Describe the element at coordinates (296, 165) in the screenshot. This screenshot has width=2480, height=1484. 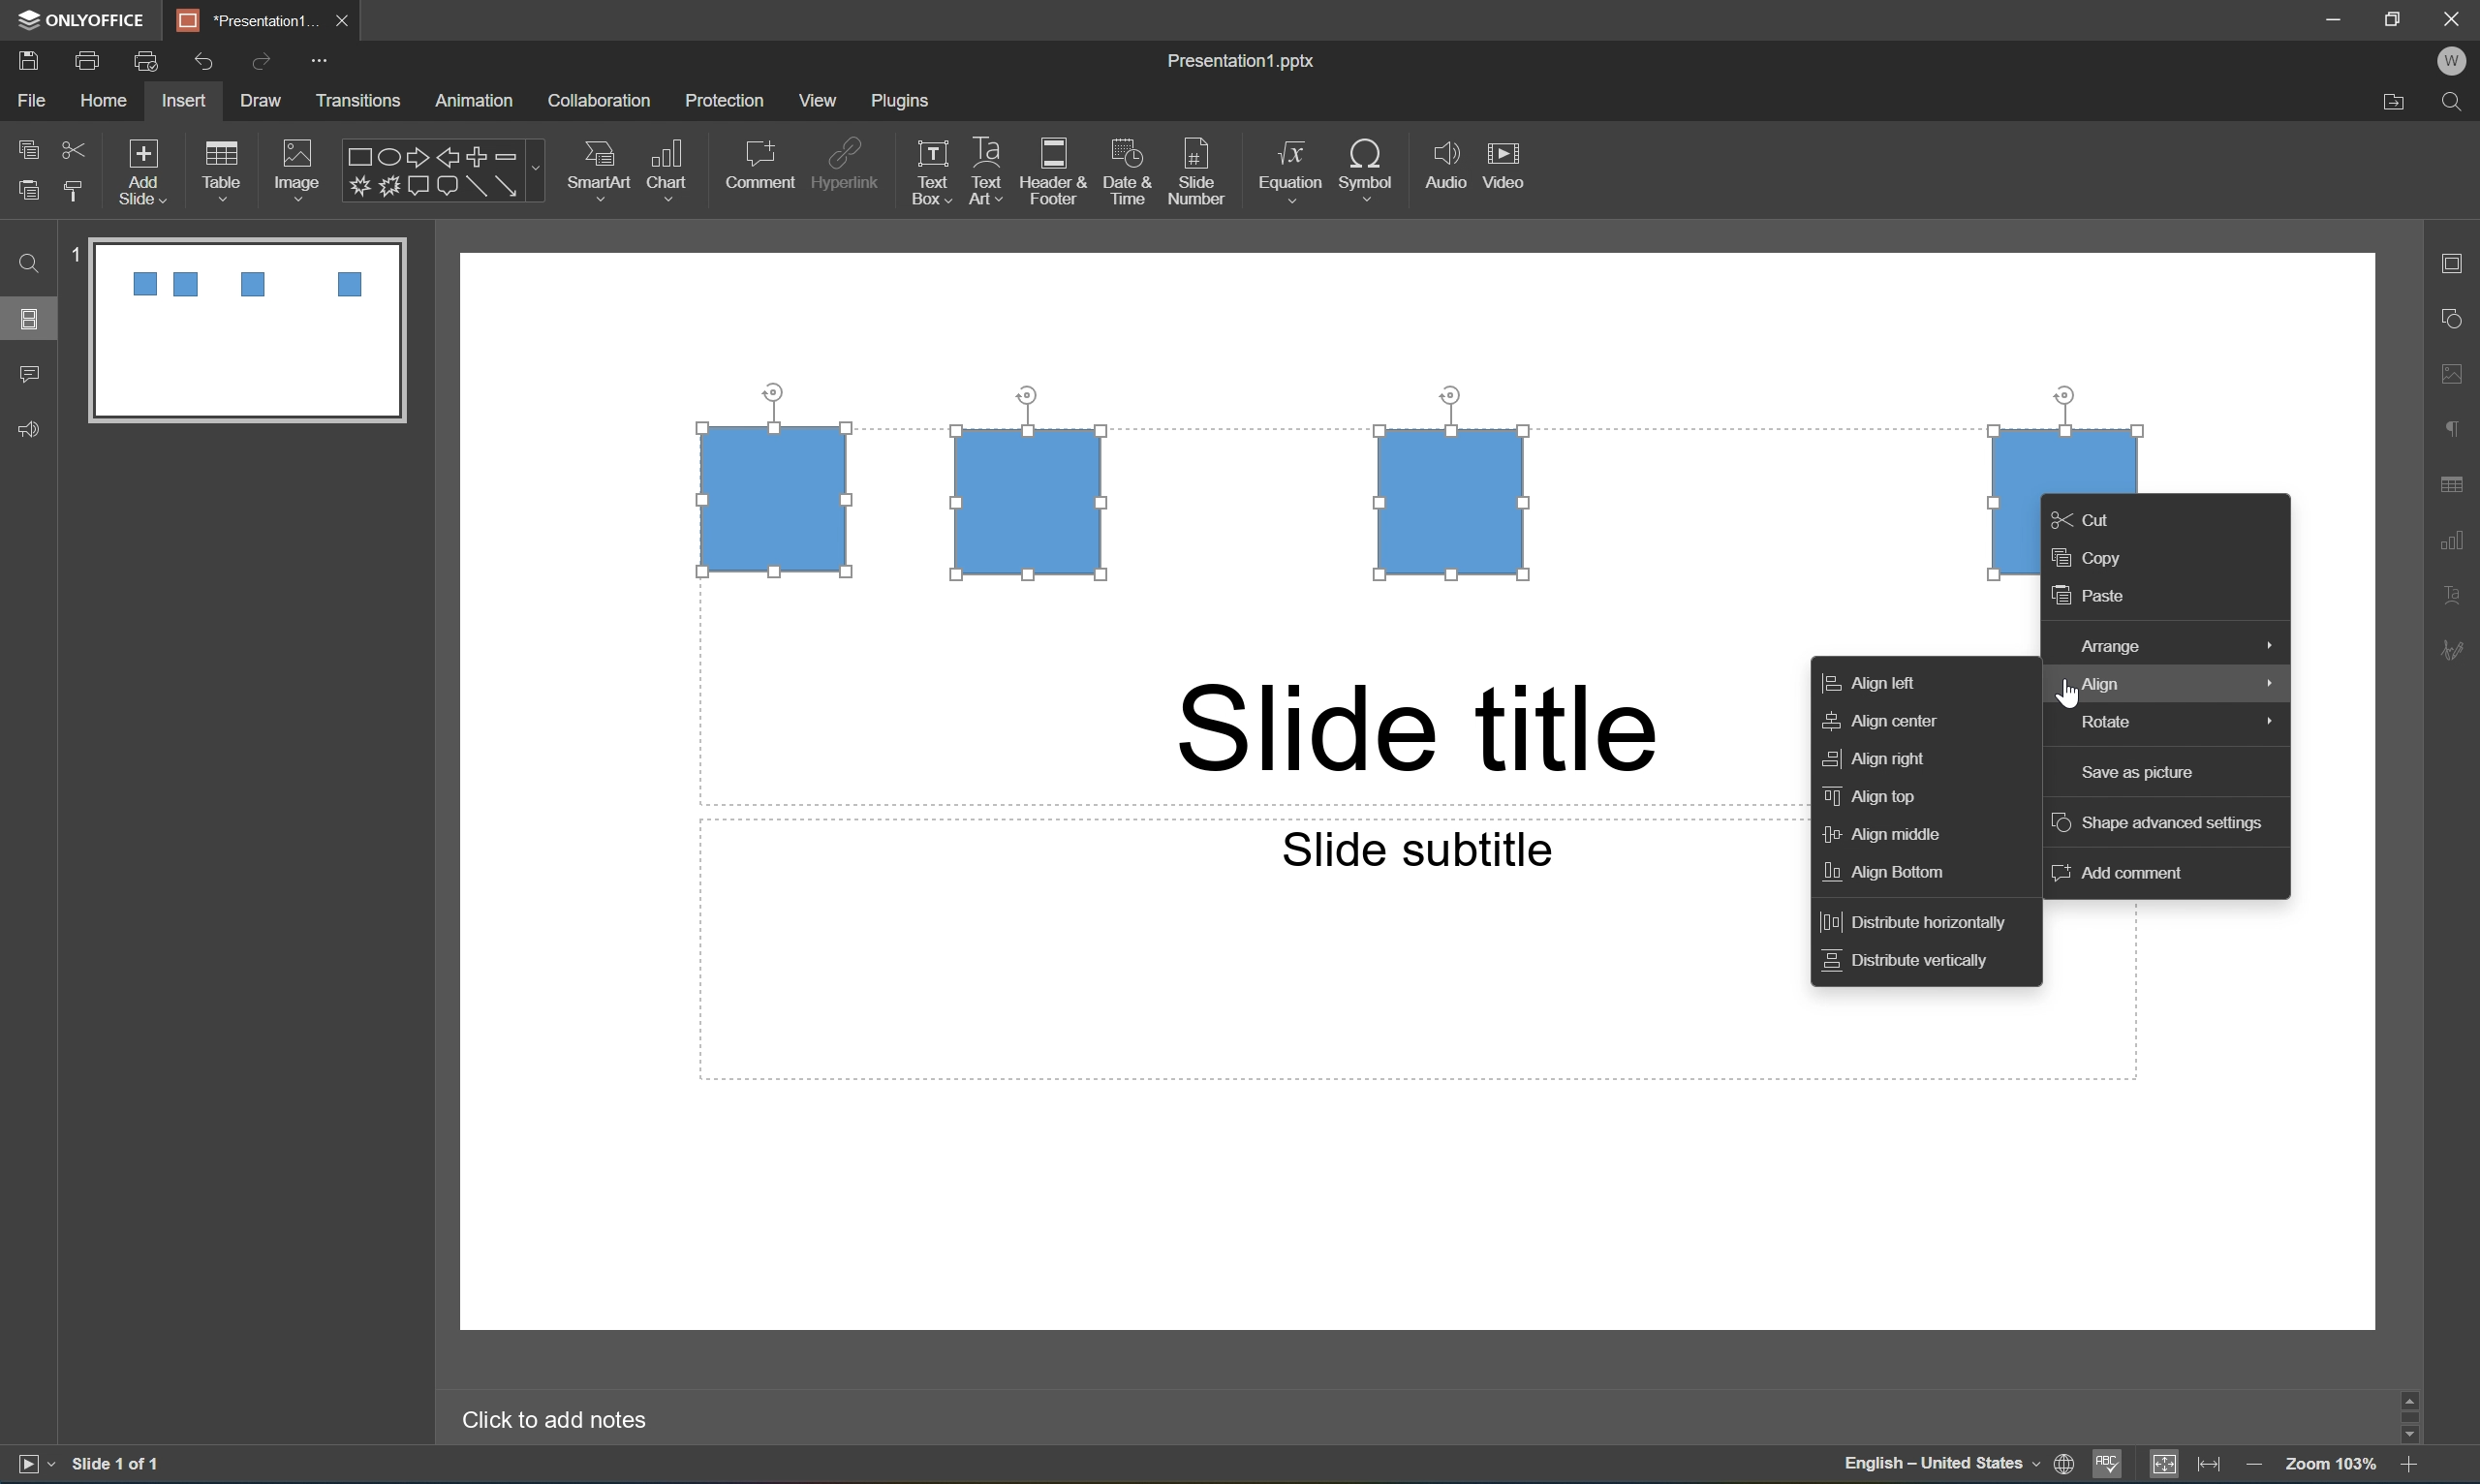
I see `image` at that location.